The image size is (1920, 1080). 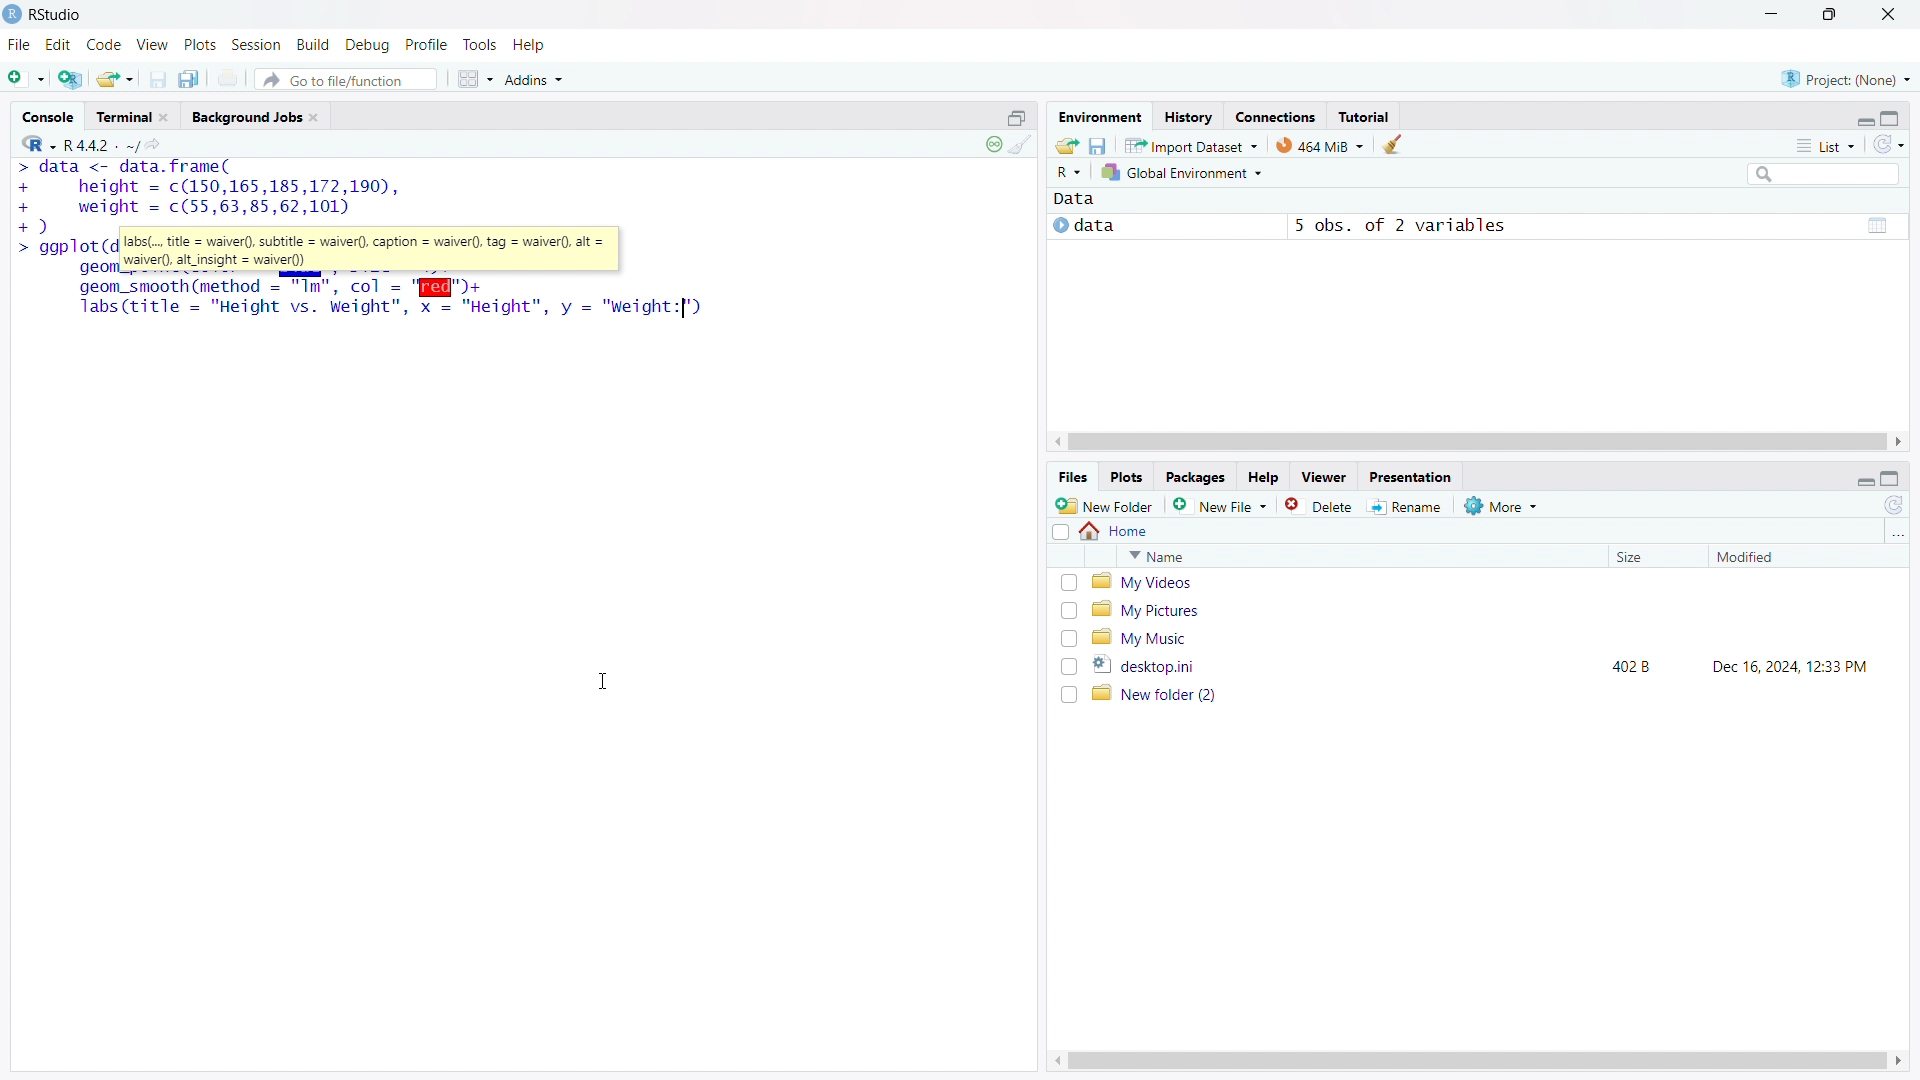 I want to click on select individual entries, so click(x=1068, y=639).